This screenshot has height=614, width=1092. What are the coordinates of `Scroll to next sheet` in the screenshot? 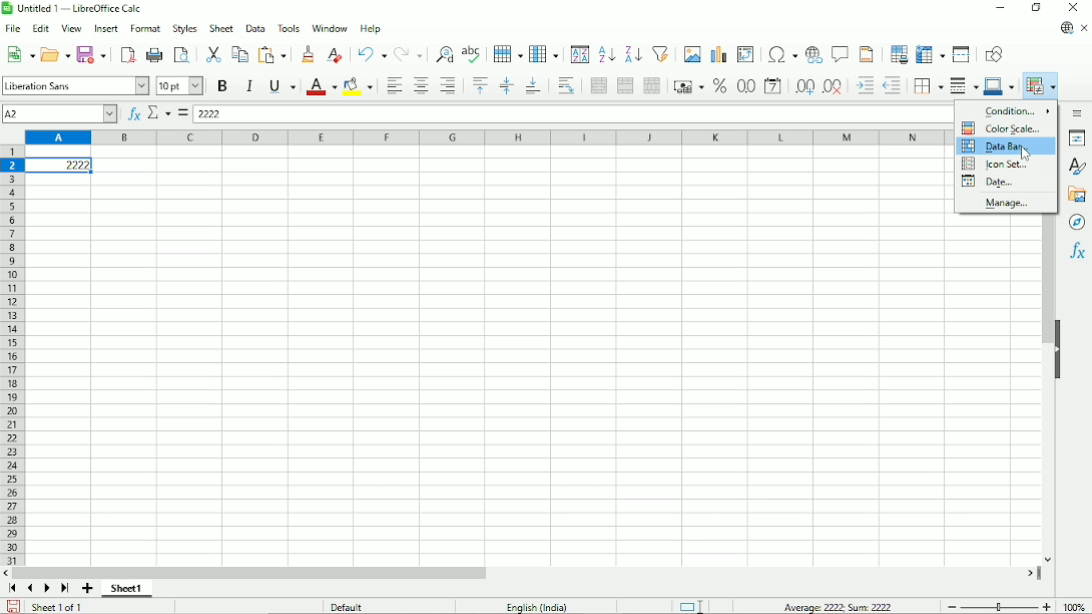 It's located at (47, 589).